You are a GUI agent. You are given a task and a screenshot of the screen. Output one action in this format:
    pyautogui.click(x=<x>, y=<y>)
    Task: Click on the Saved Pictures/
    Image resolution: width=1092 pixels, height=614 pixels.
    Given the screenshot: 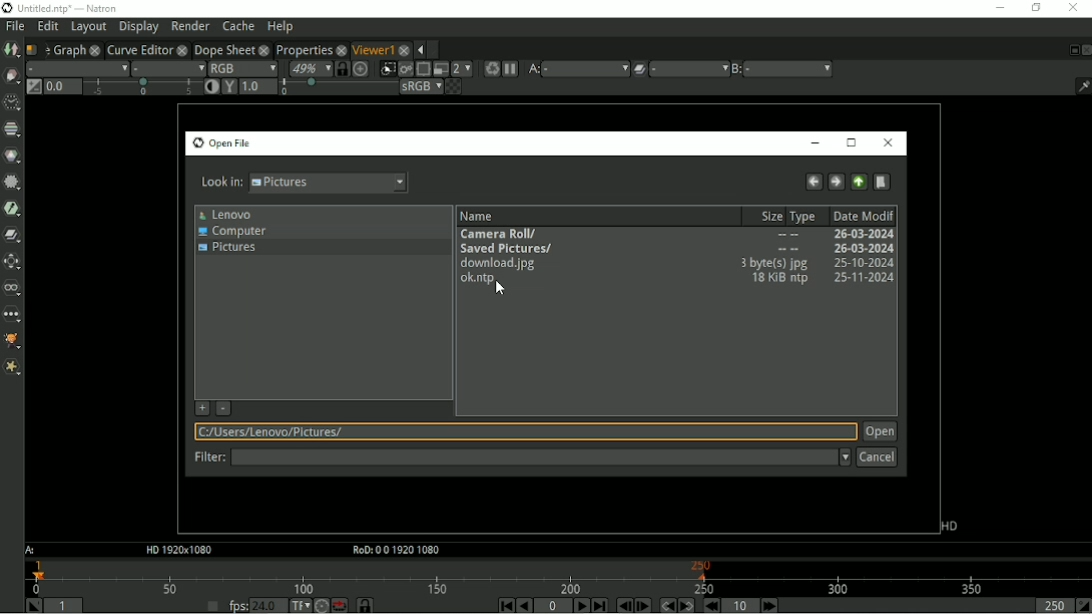 What is the action you would take?
    pyautogui.click(x=675, y=249)
    